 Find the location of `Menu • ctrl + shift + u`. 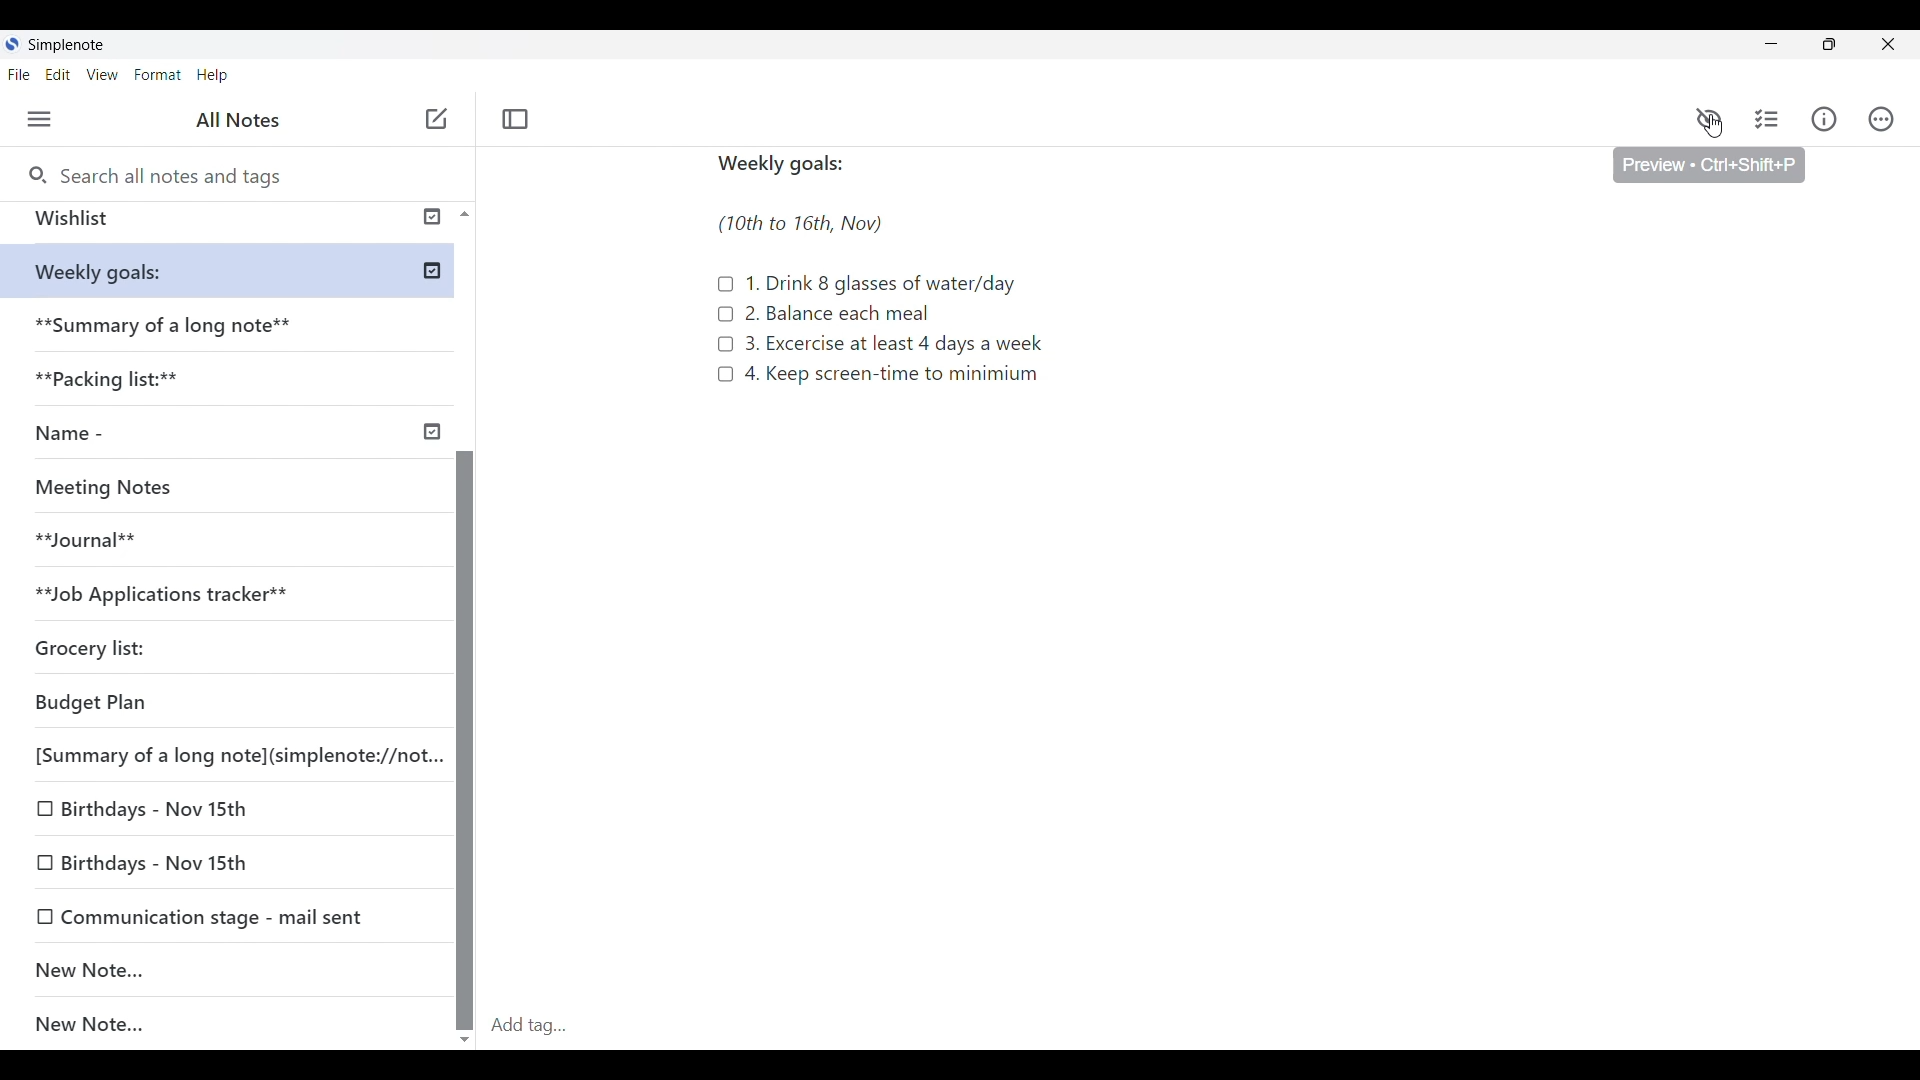

Menu • ctrl + shift + u is located at coordinates (47, 119).